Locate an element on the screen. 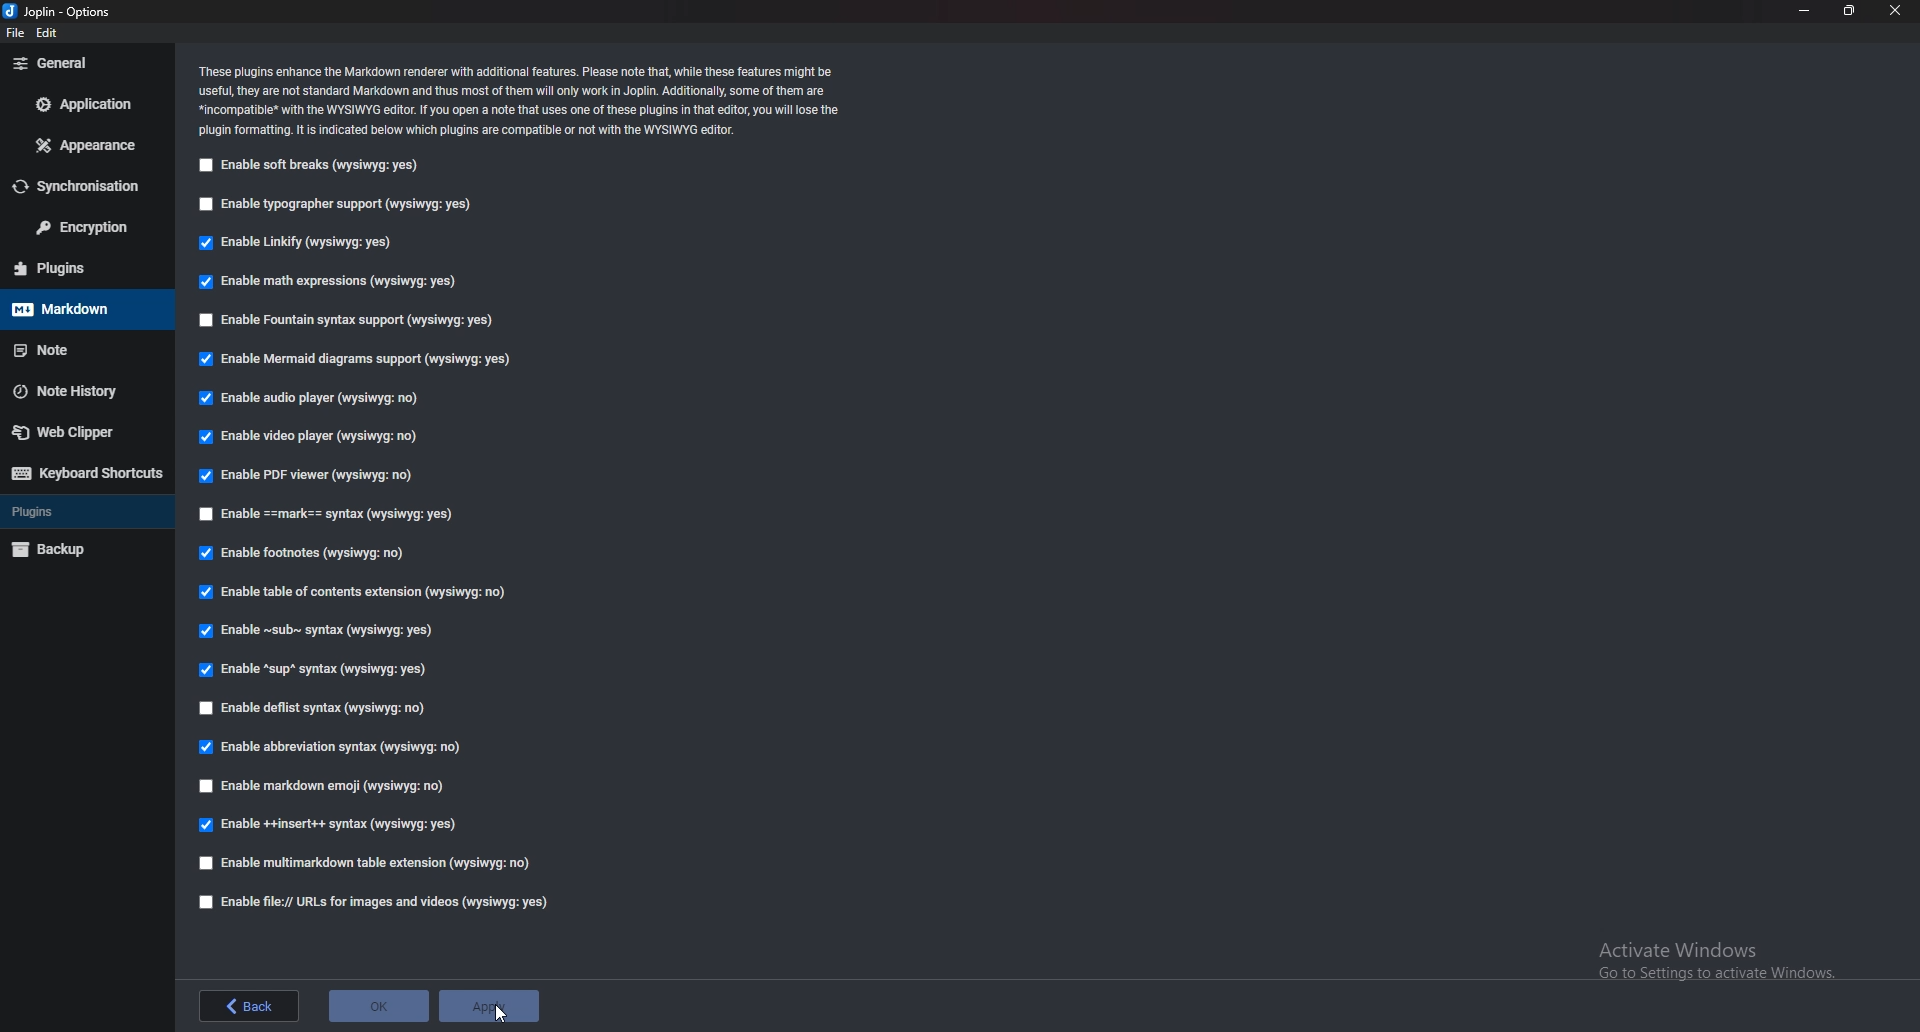 The height and width of the screenshot is (1032, 1920). Backup is located at coordinates (80, 550).